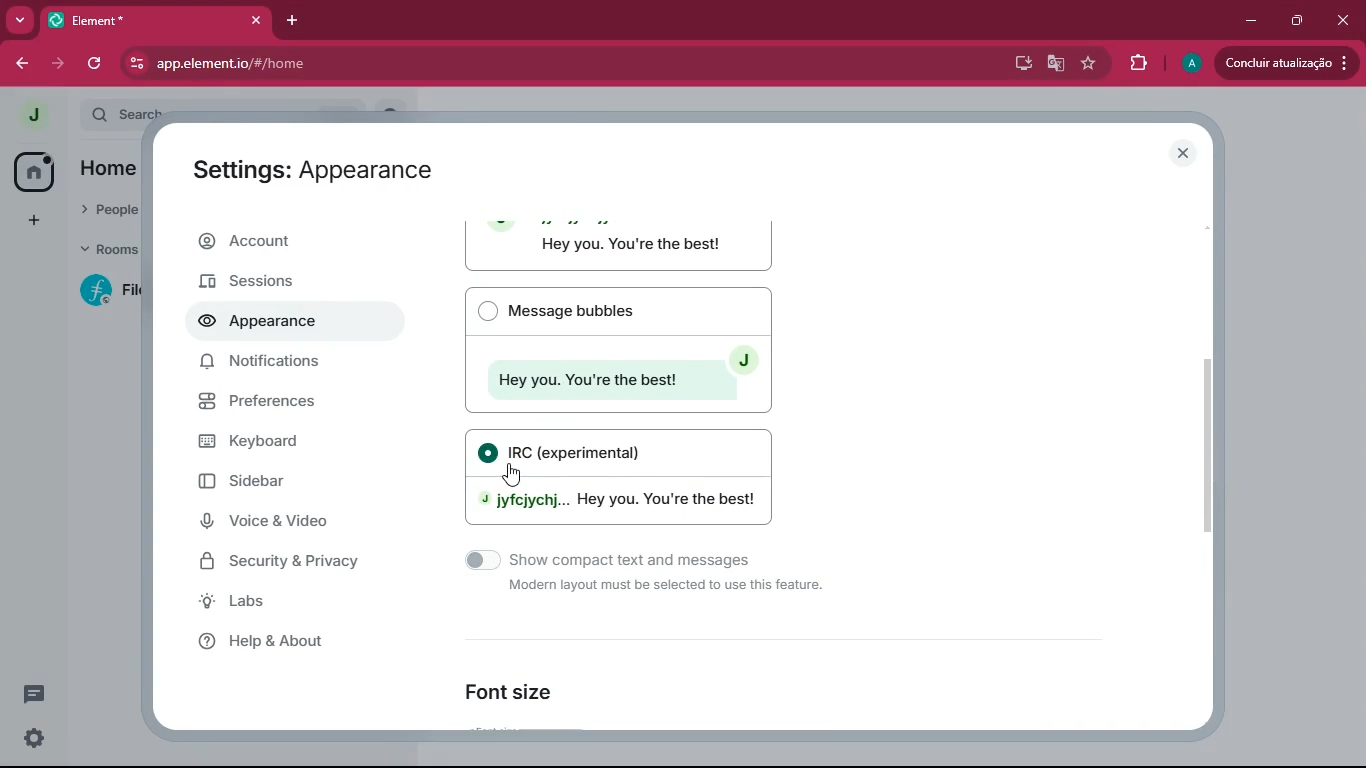 The image size is (1366, 768). What do you see at coordinates (1089, 63) in the screenshot?
I see `favourite` at bounding box center [1089, 63].